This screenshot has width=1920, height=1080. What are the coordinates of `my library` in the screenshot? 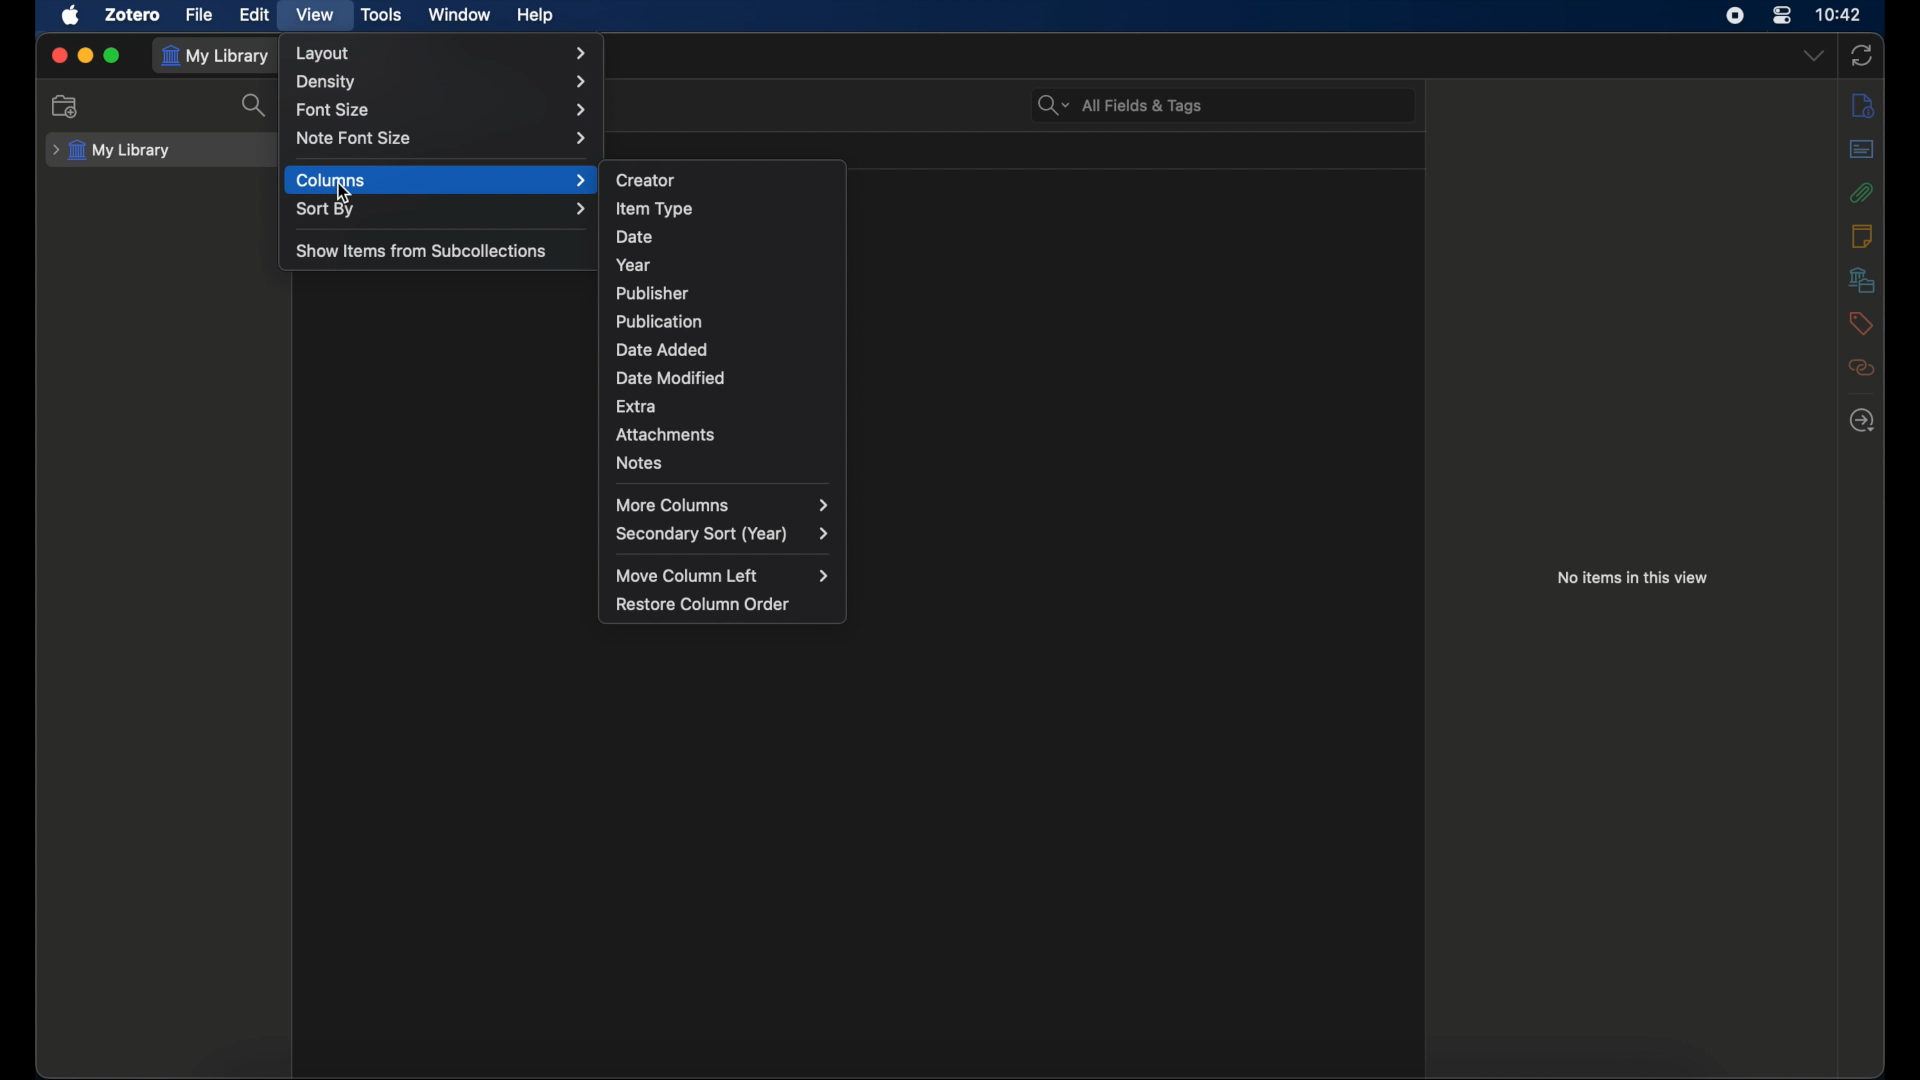 It's located at (220, 56).